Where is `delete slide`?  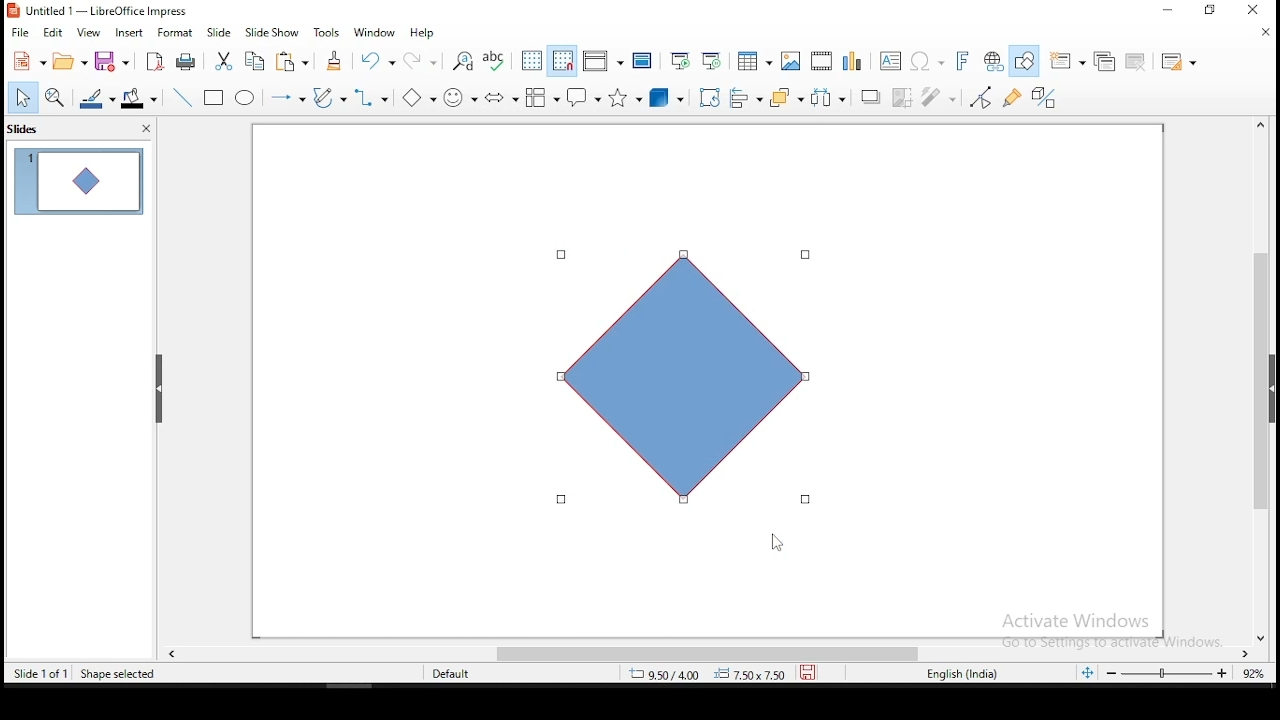
delete slide is located at coordinates (1137, 63).